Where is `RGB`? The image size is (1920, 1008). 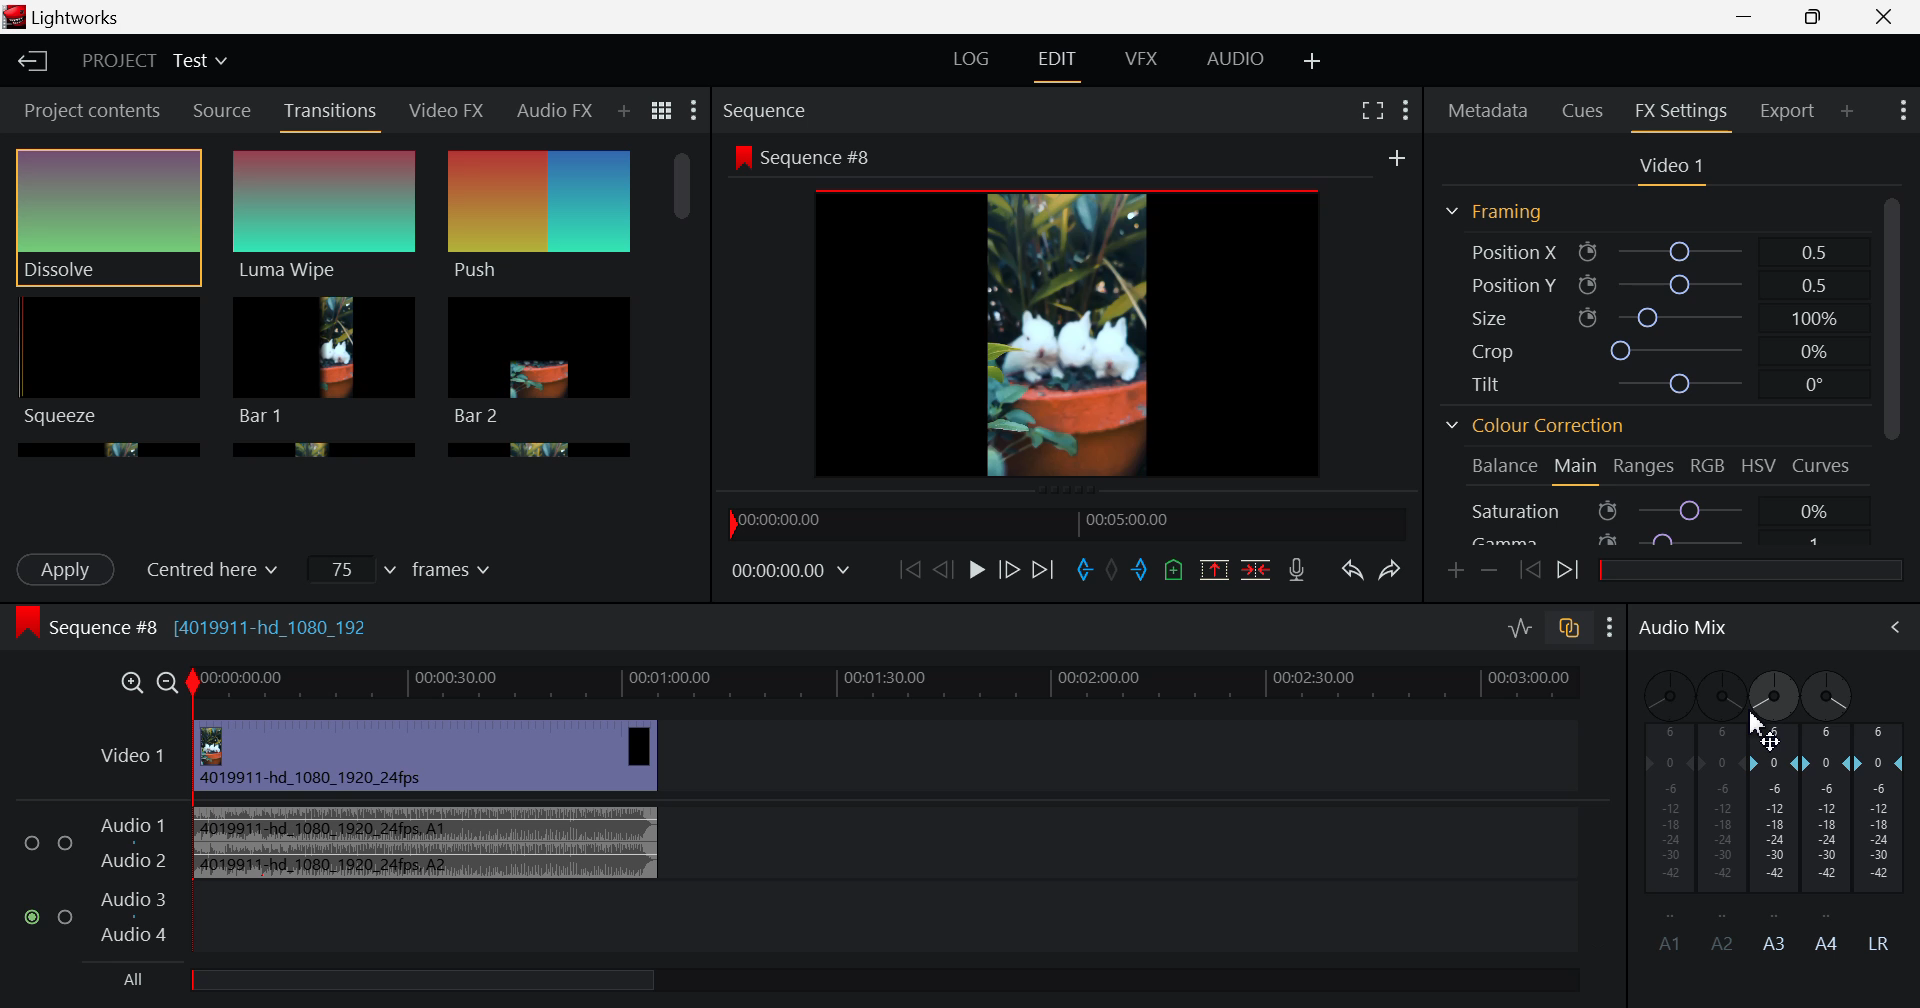 RGB is located at coordinates (1710, 466).